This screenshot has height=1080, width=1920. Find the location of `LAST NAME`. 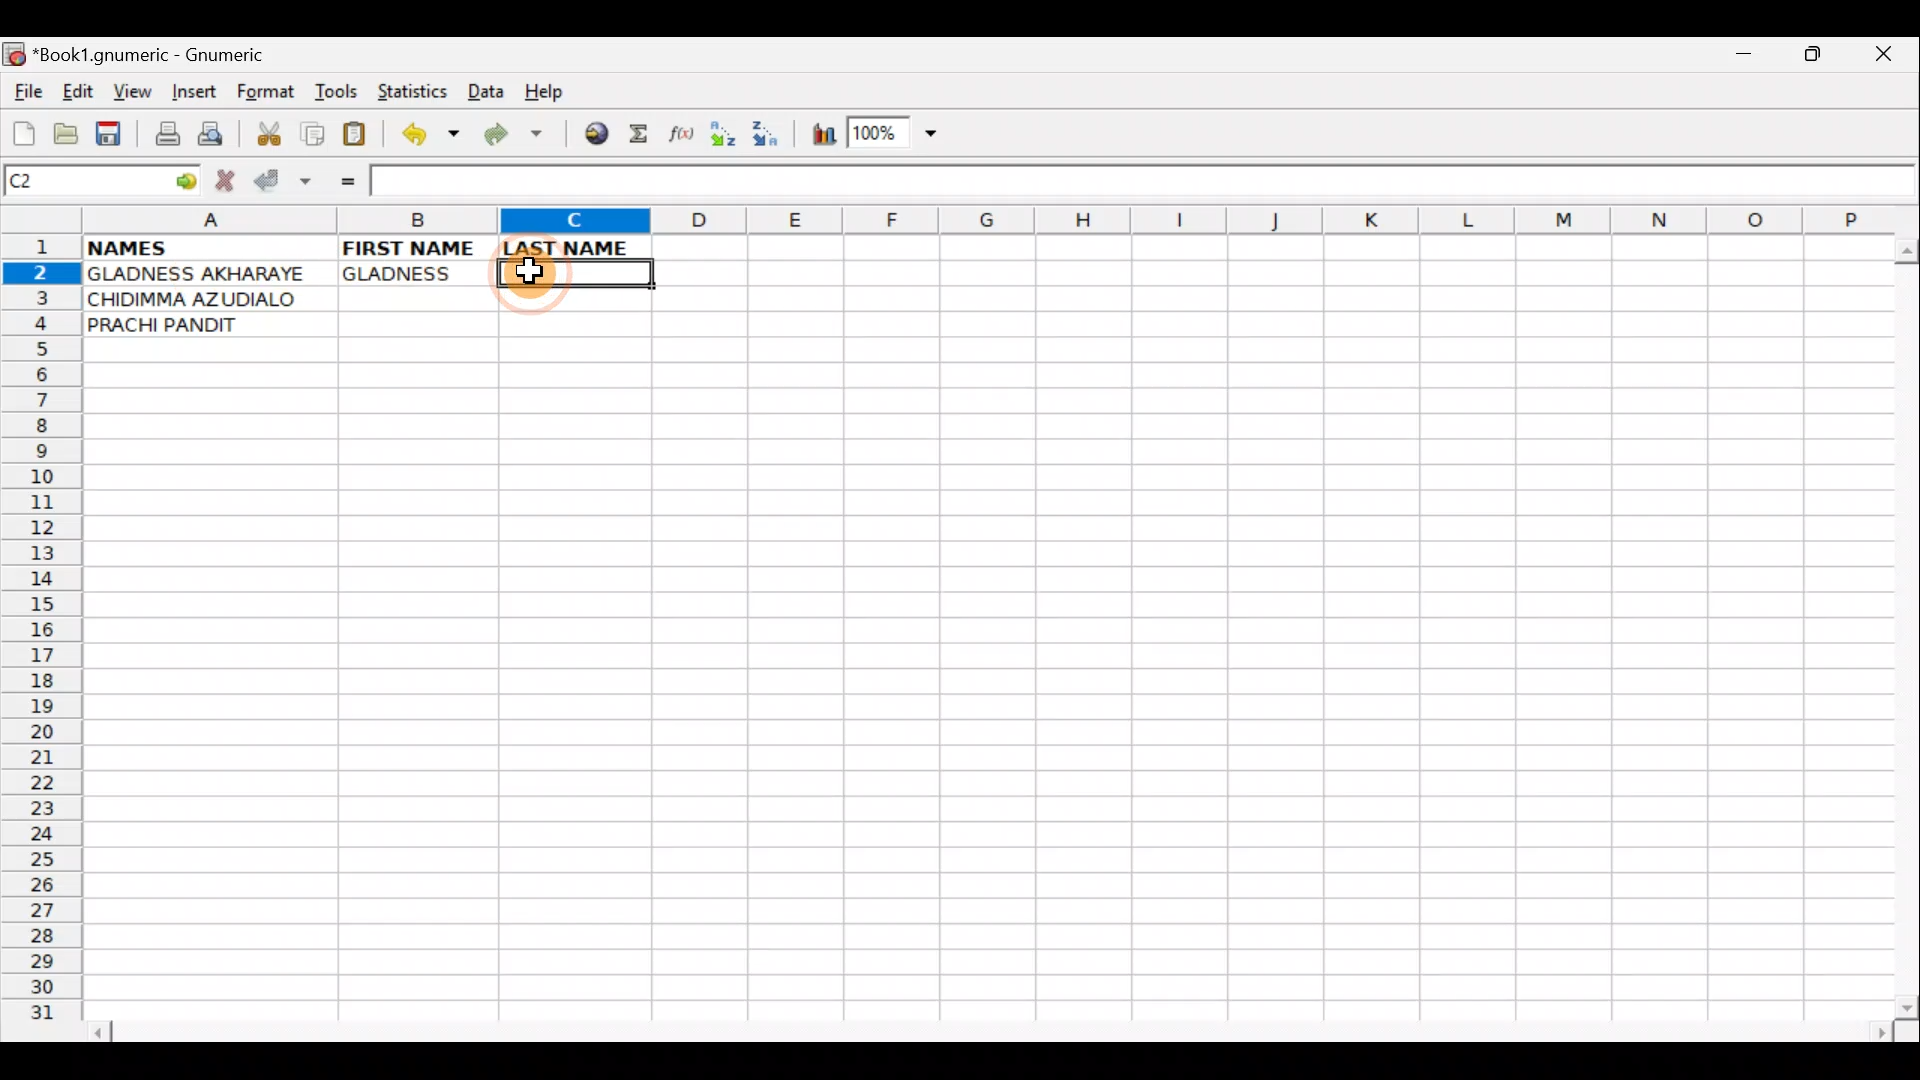

LAST NAME is located at coordinates (562, 250).